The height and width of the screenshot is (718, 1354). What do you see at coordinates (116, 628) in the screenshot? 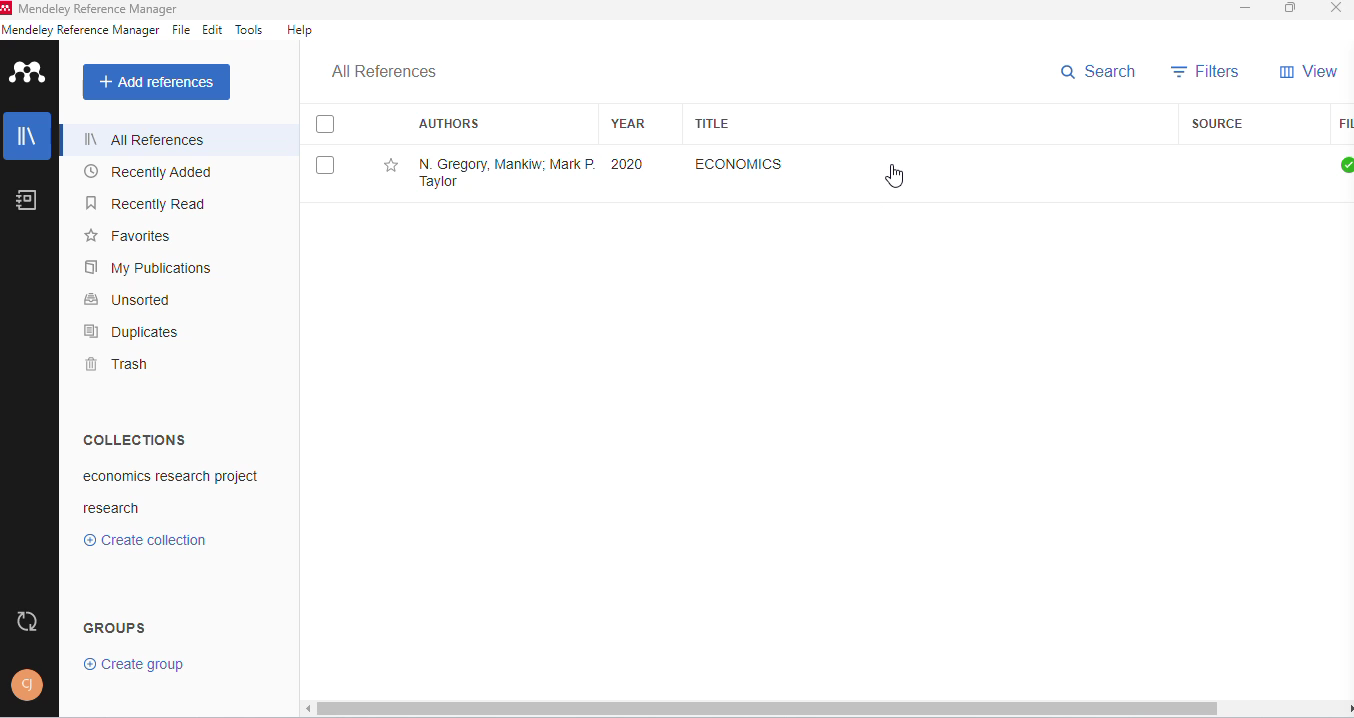
I see `groups` at bounding box center [116, 628].